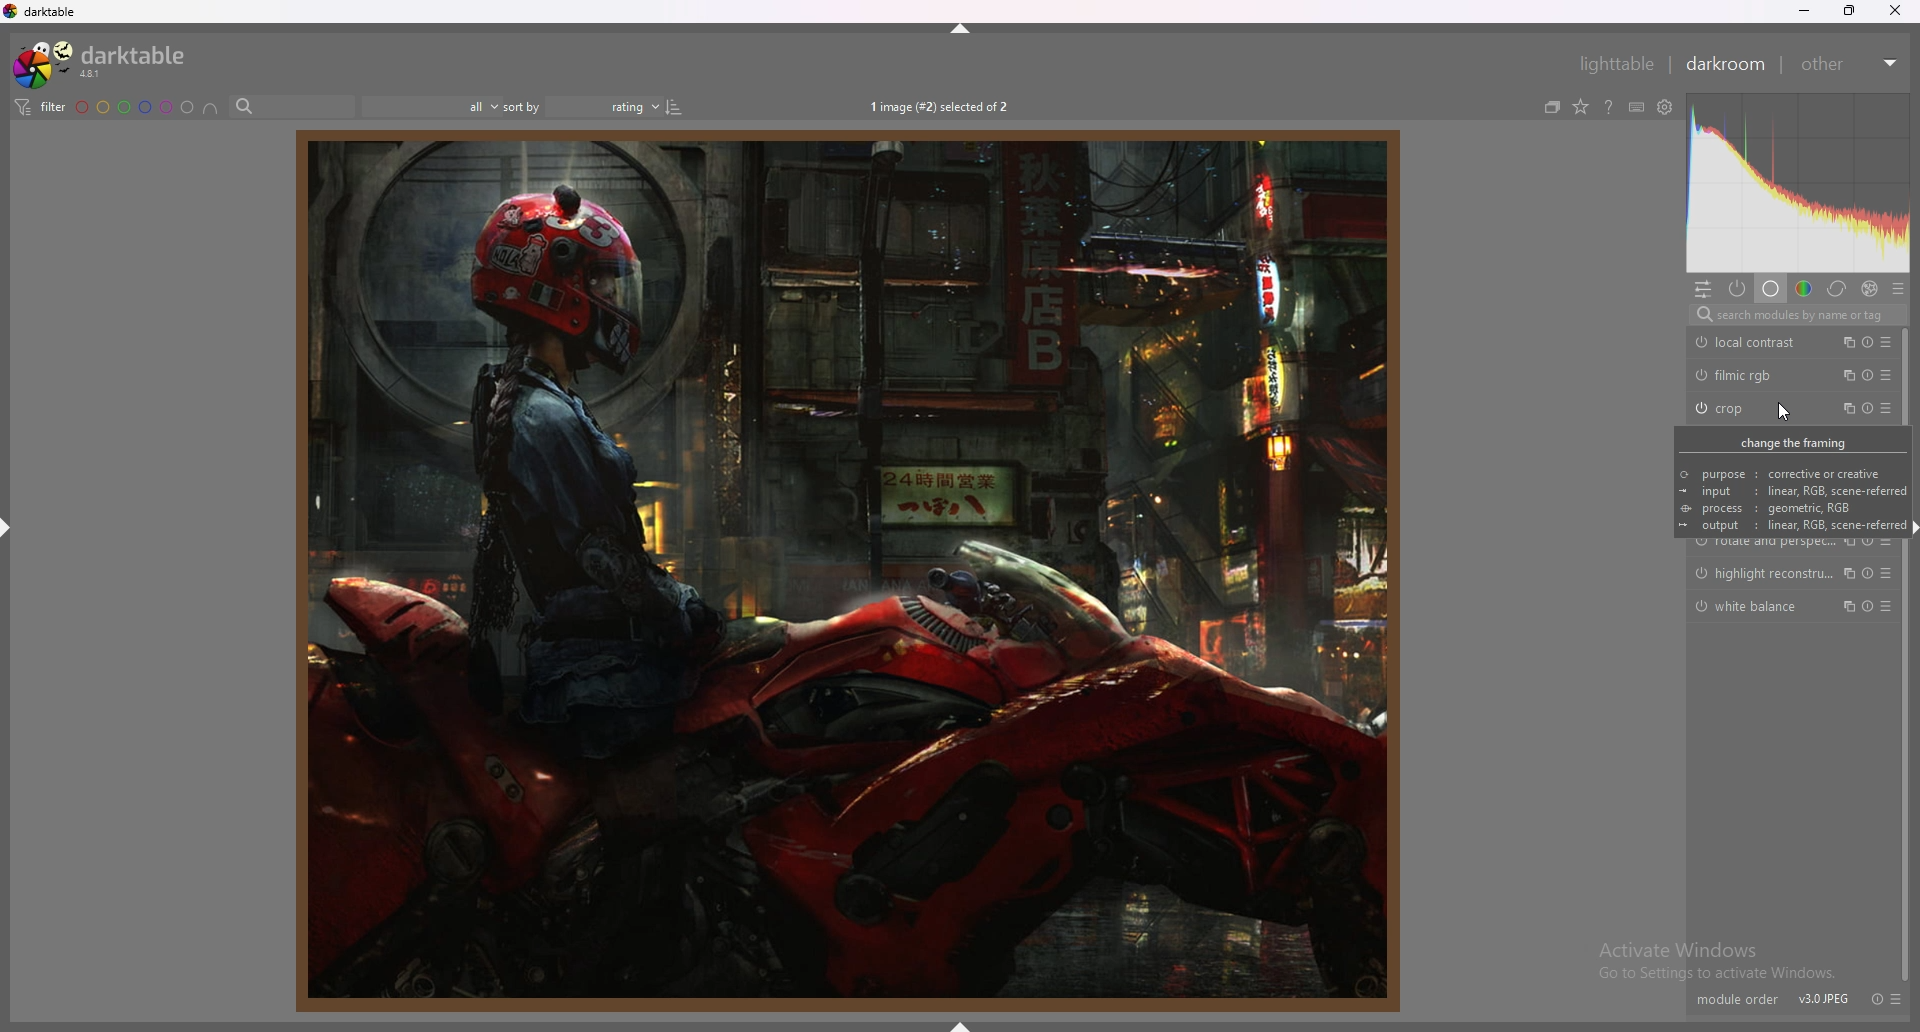 Image resolution: width=1920 pixels, height=1032 pixels. I want to click on cursor, so click(1780, 411).